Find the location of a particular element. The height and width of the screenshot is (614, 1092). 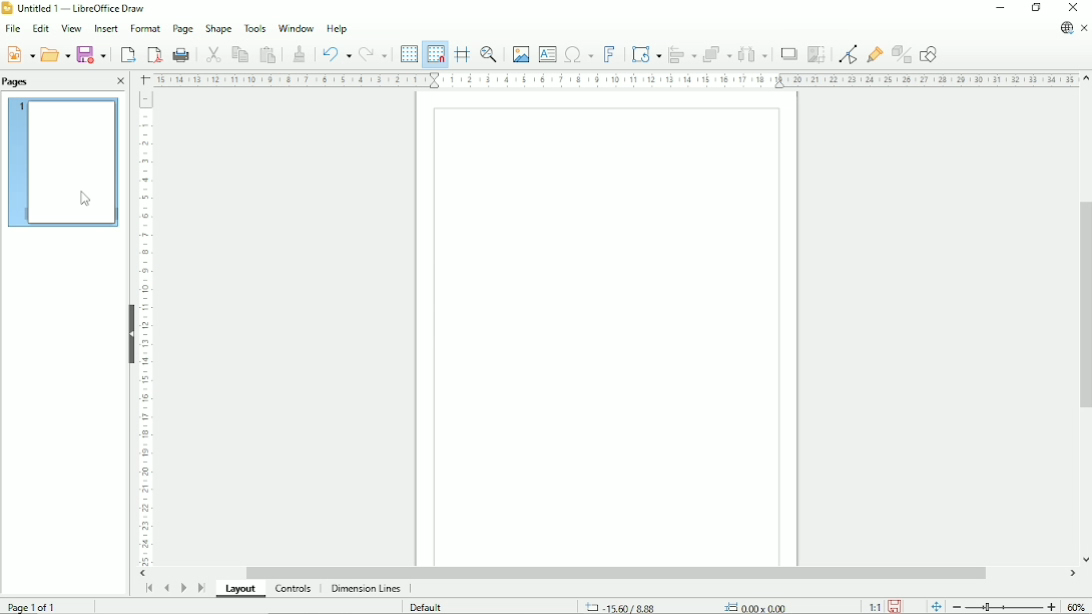

Close is located at coordinates (120, 82).